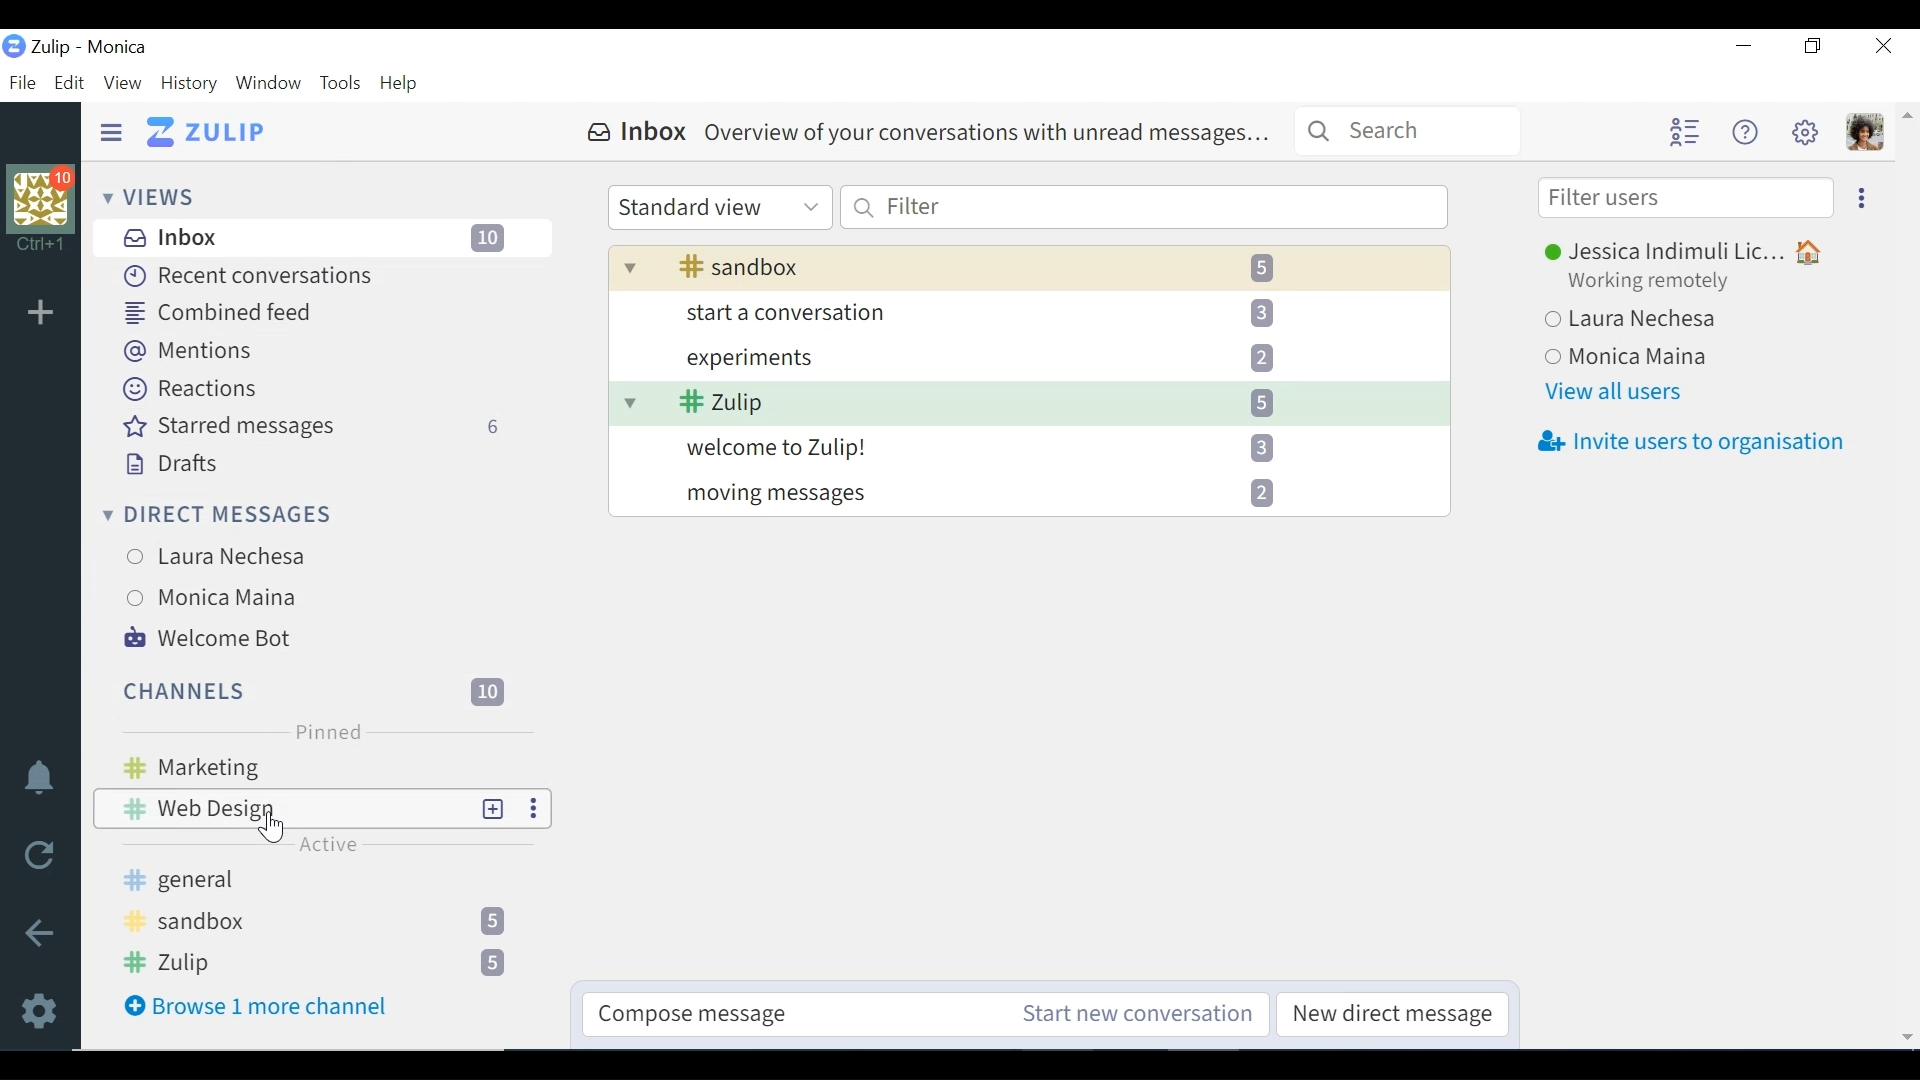 The image size is (1920, 1080). I want to click on Window, so click(267, 83).